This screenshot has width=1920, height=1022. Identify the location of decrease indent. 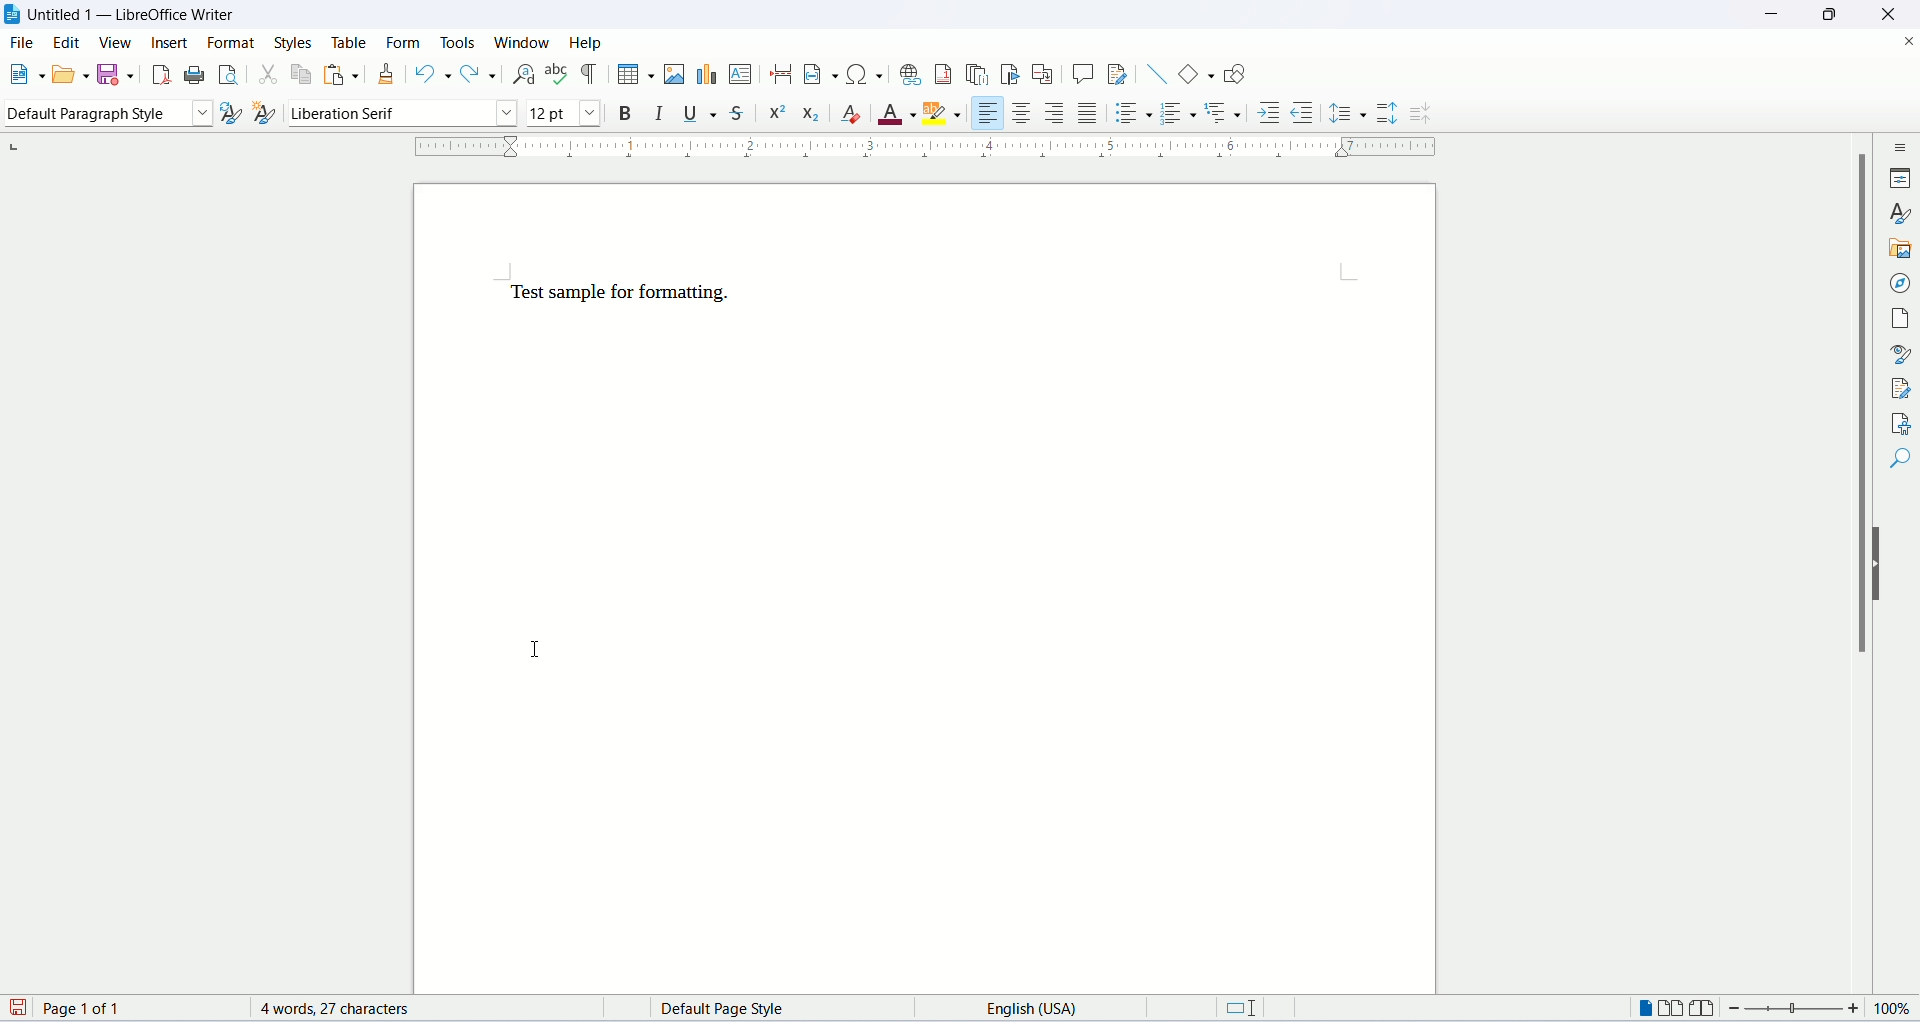
(1301, 112).